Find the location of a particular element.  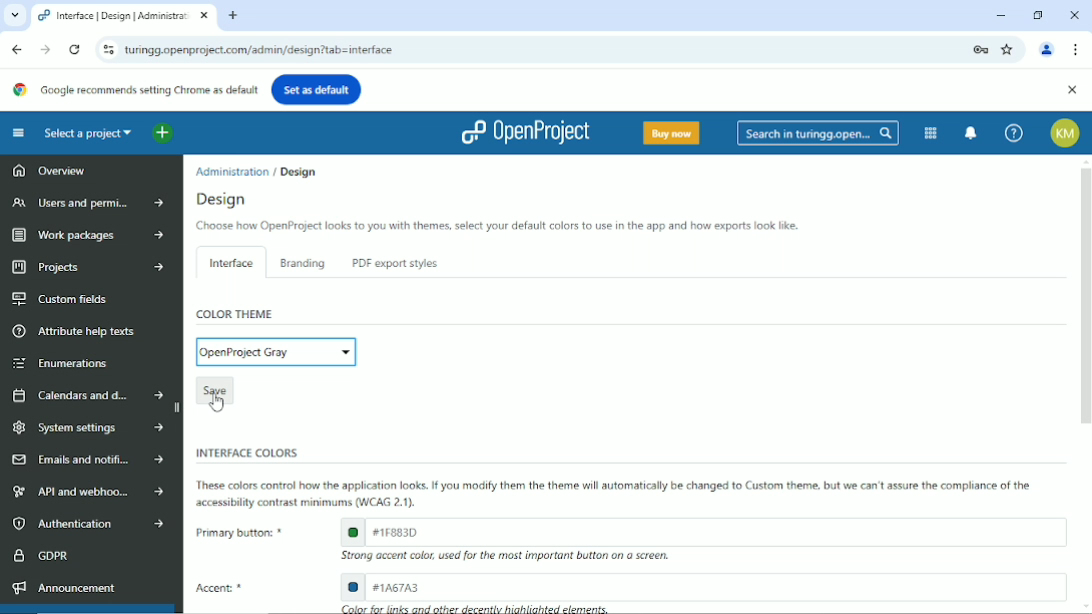

Enumerations is located at coordinates (63, 363).